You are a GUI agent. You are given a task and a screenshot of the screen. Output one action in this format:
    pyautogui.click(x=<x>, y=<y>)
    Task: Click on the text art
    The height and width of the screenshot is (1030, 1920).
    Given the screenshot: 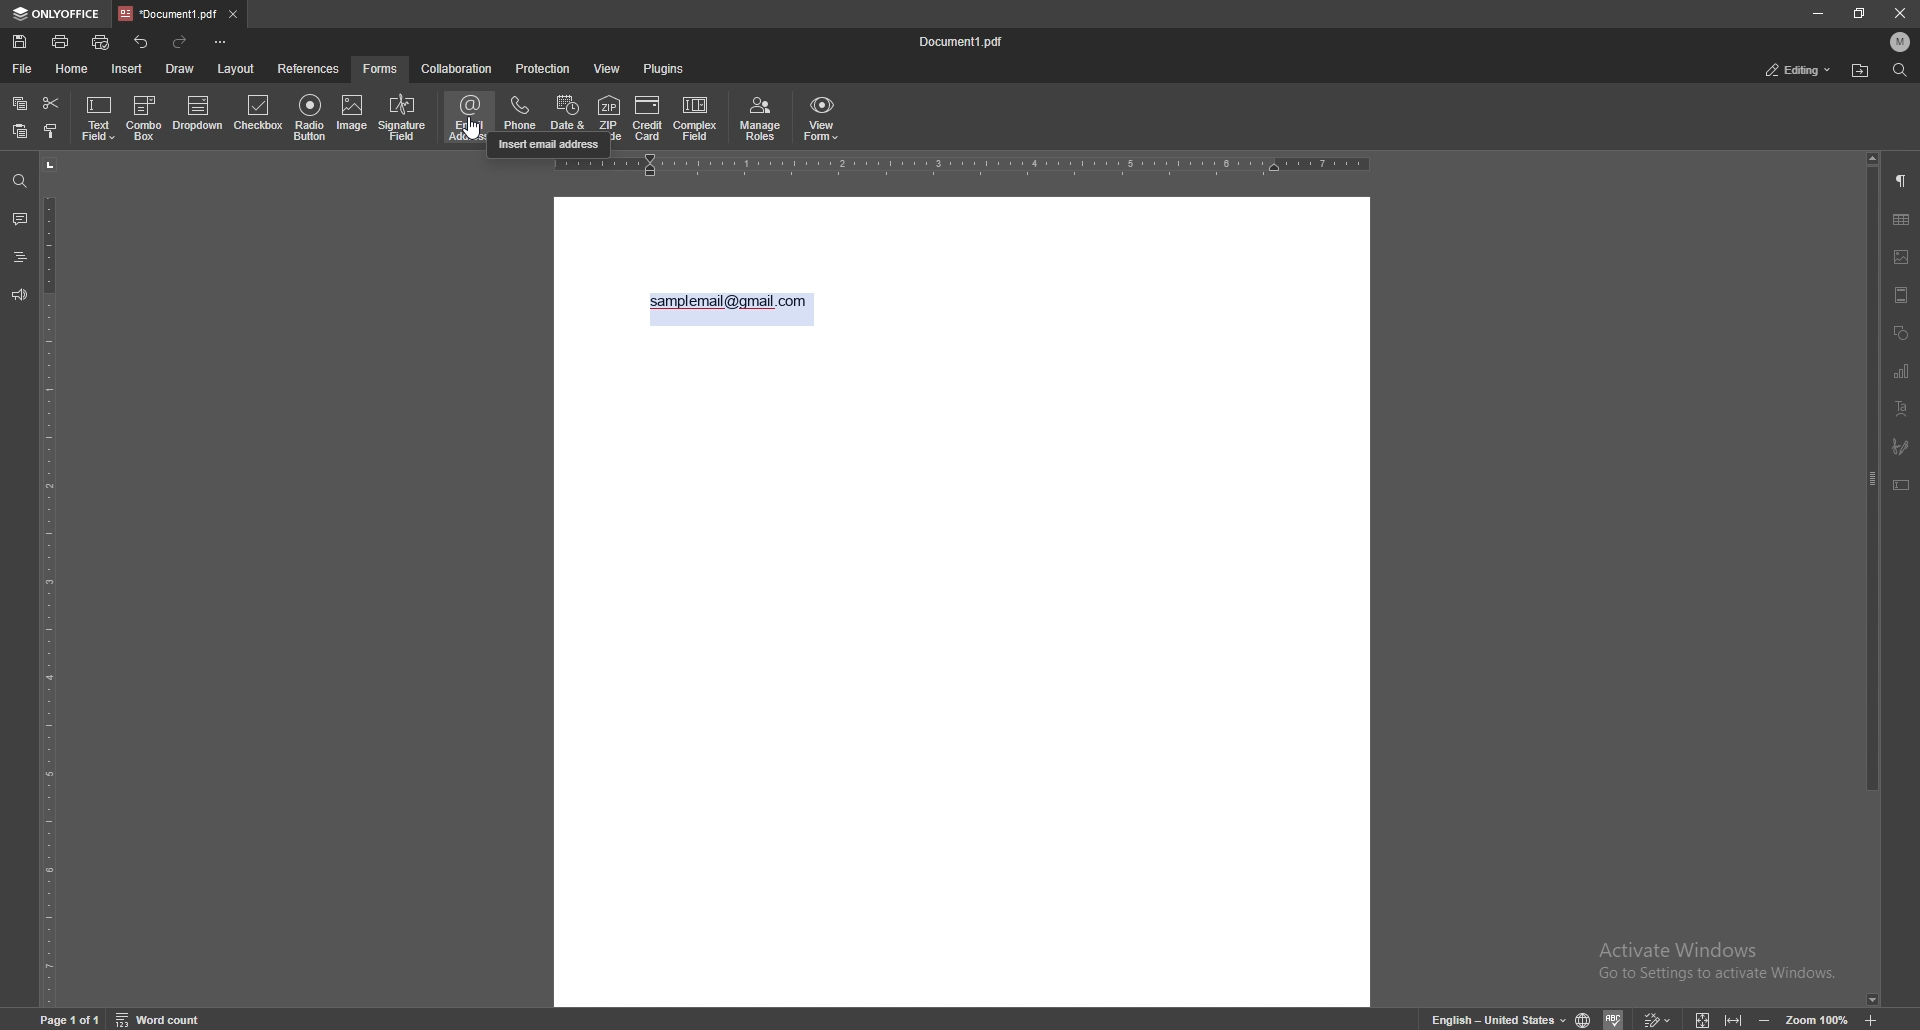 What is the action you would take?
    pyautogui.click(x=1902, y=409)
    